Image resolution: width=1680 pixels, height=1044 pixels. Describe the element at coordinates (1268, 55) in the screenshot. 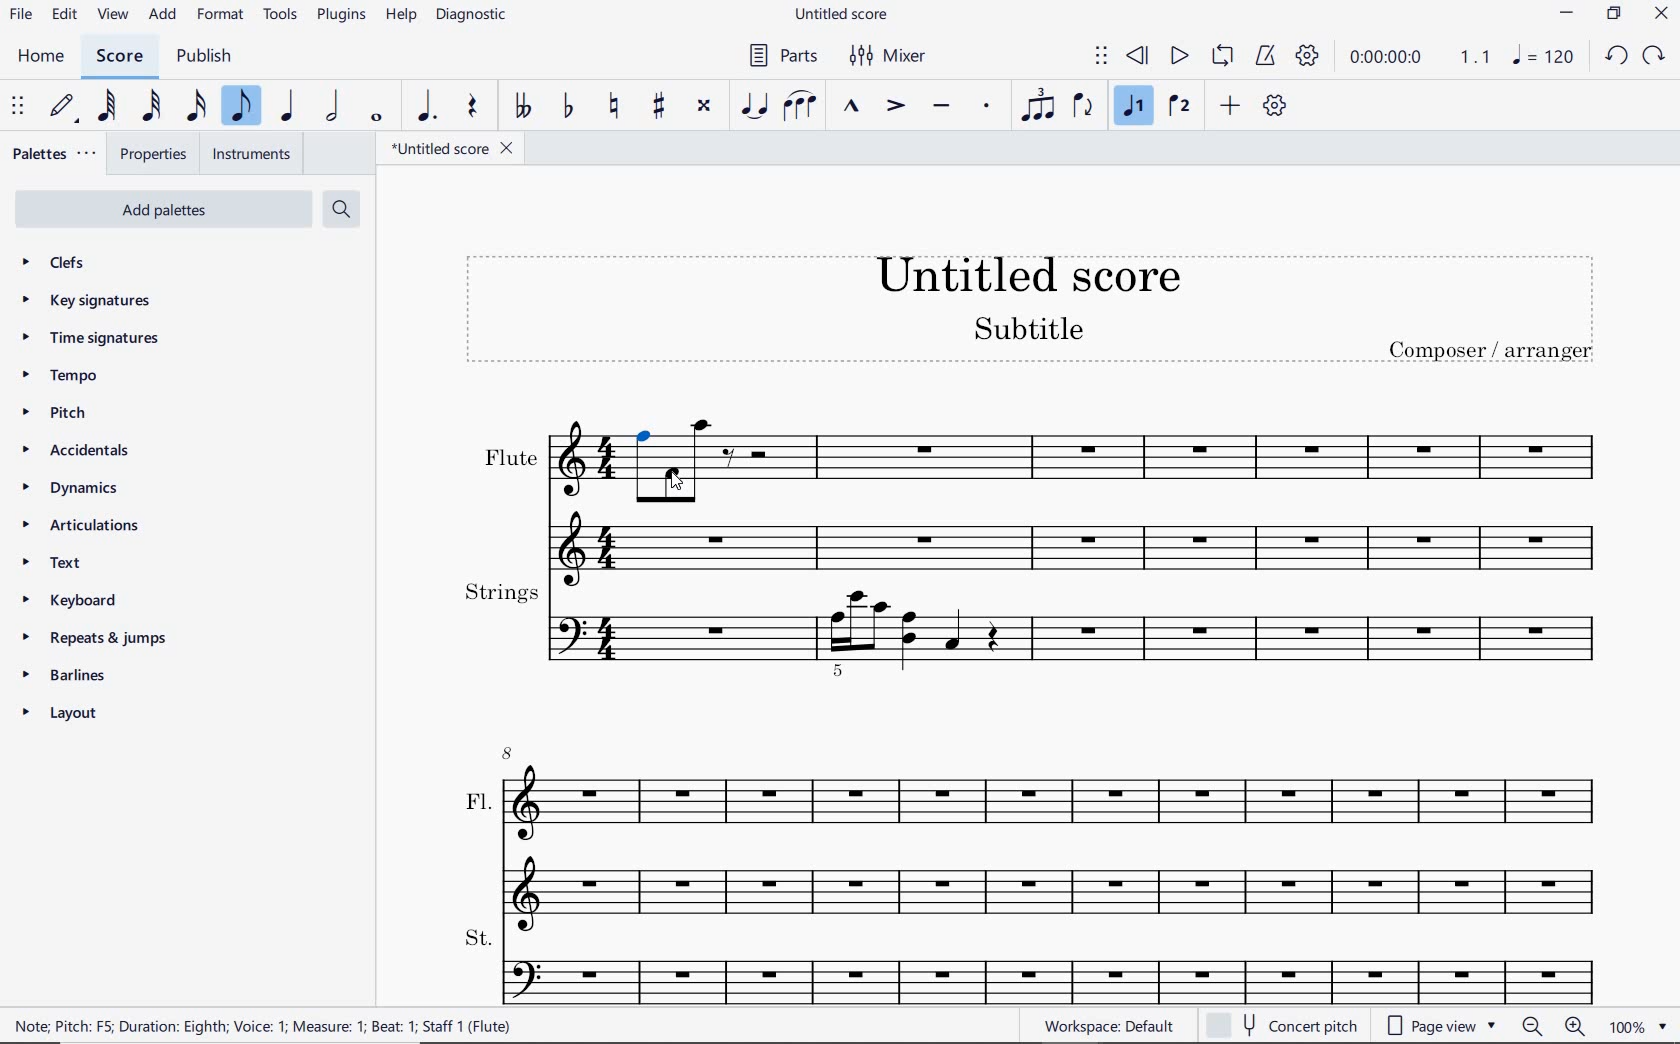

I see `METRONOME` at that location.